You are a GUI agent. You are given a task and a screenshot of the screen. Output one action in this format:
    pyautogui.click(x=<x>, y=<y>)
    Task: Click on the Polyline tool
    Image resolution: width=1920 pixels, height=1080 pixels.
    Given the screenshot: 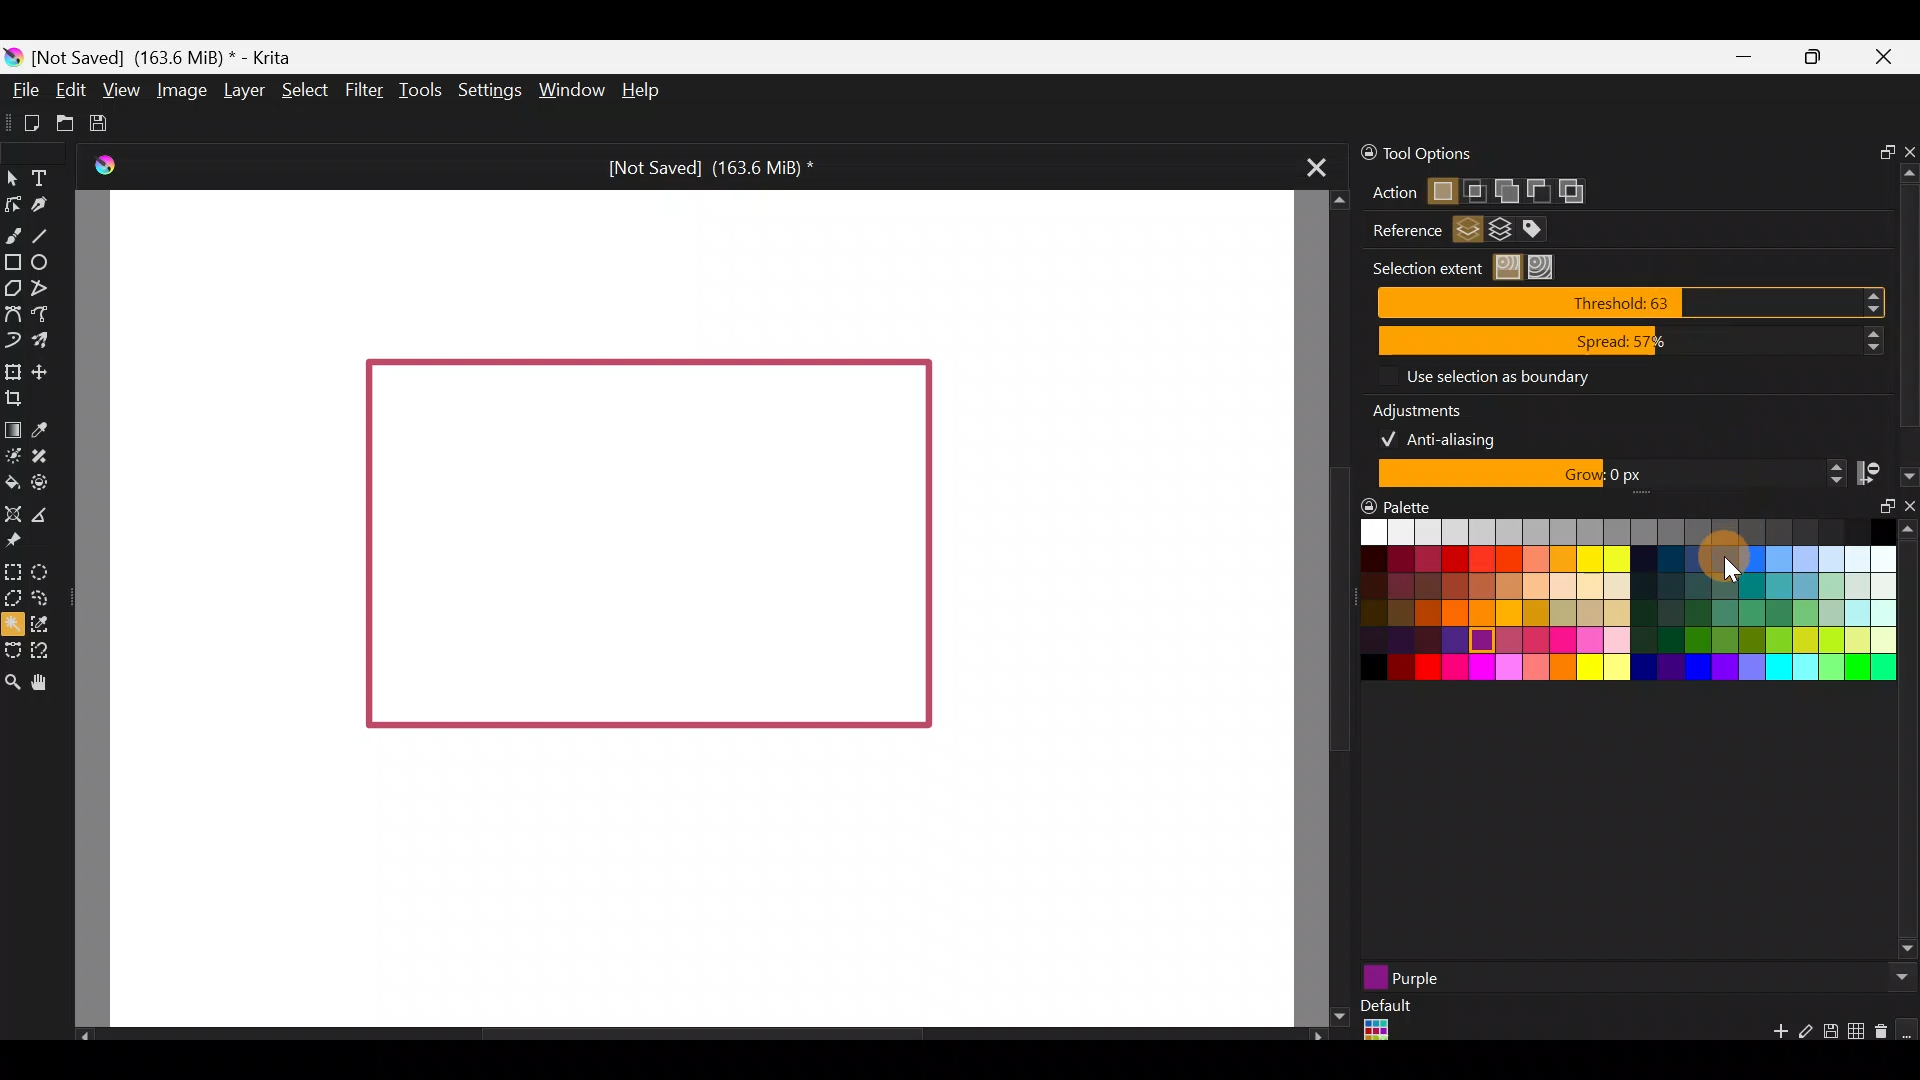 What is the action you would take?
    pyautogui.click(x=45, y=289)
    